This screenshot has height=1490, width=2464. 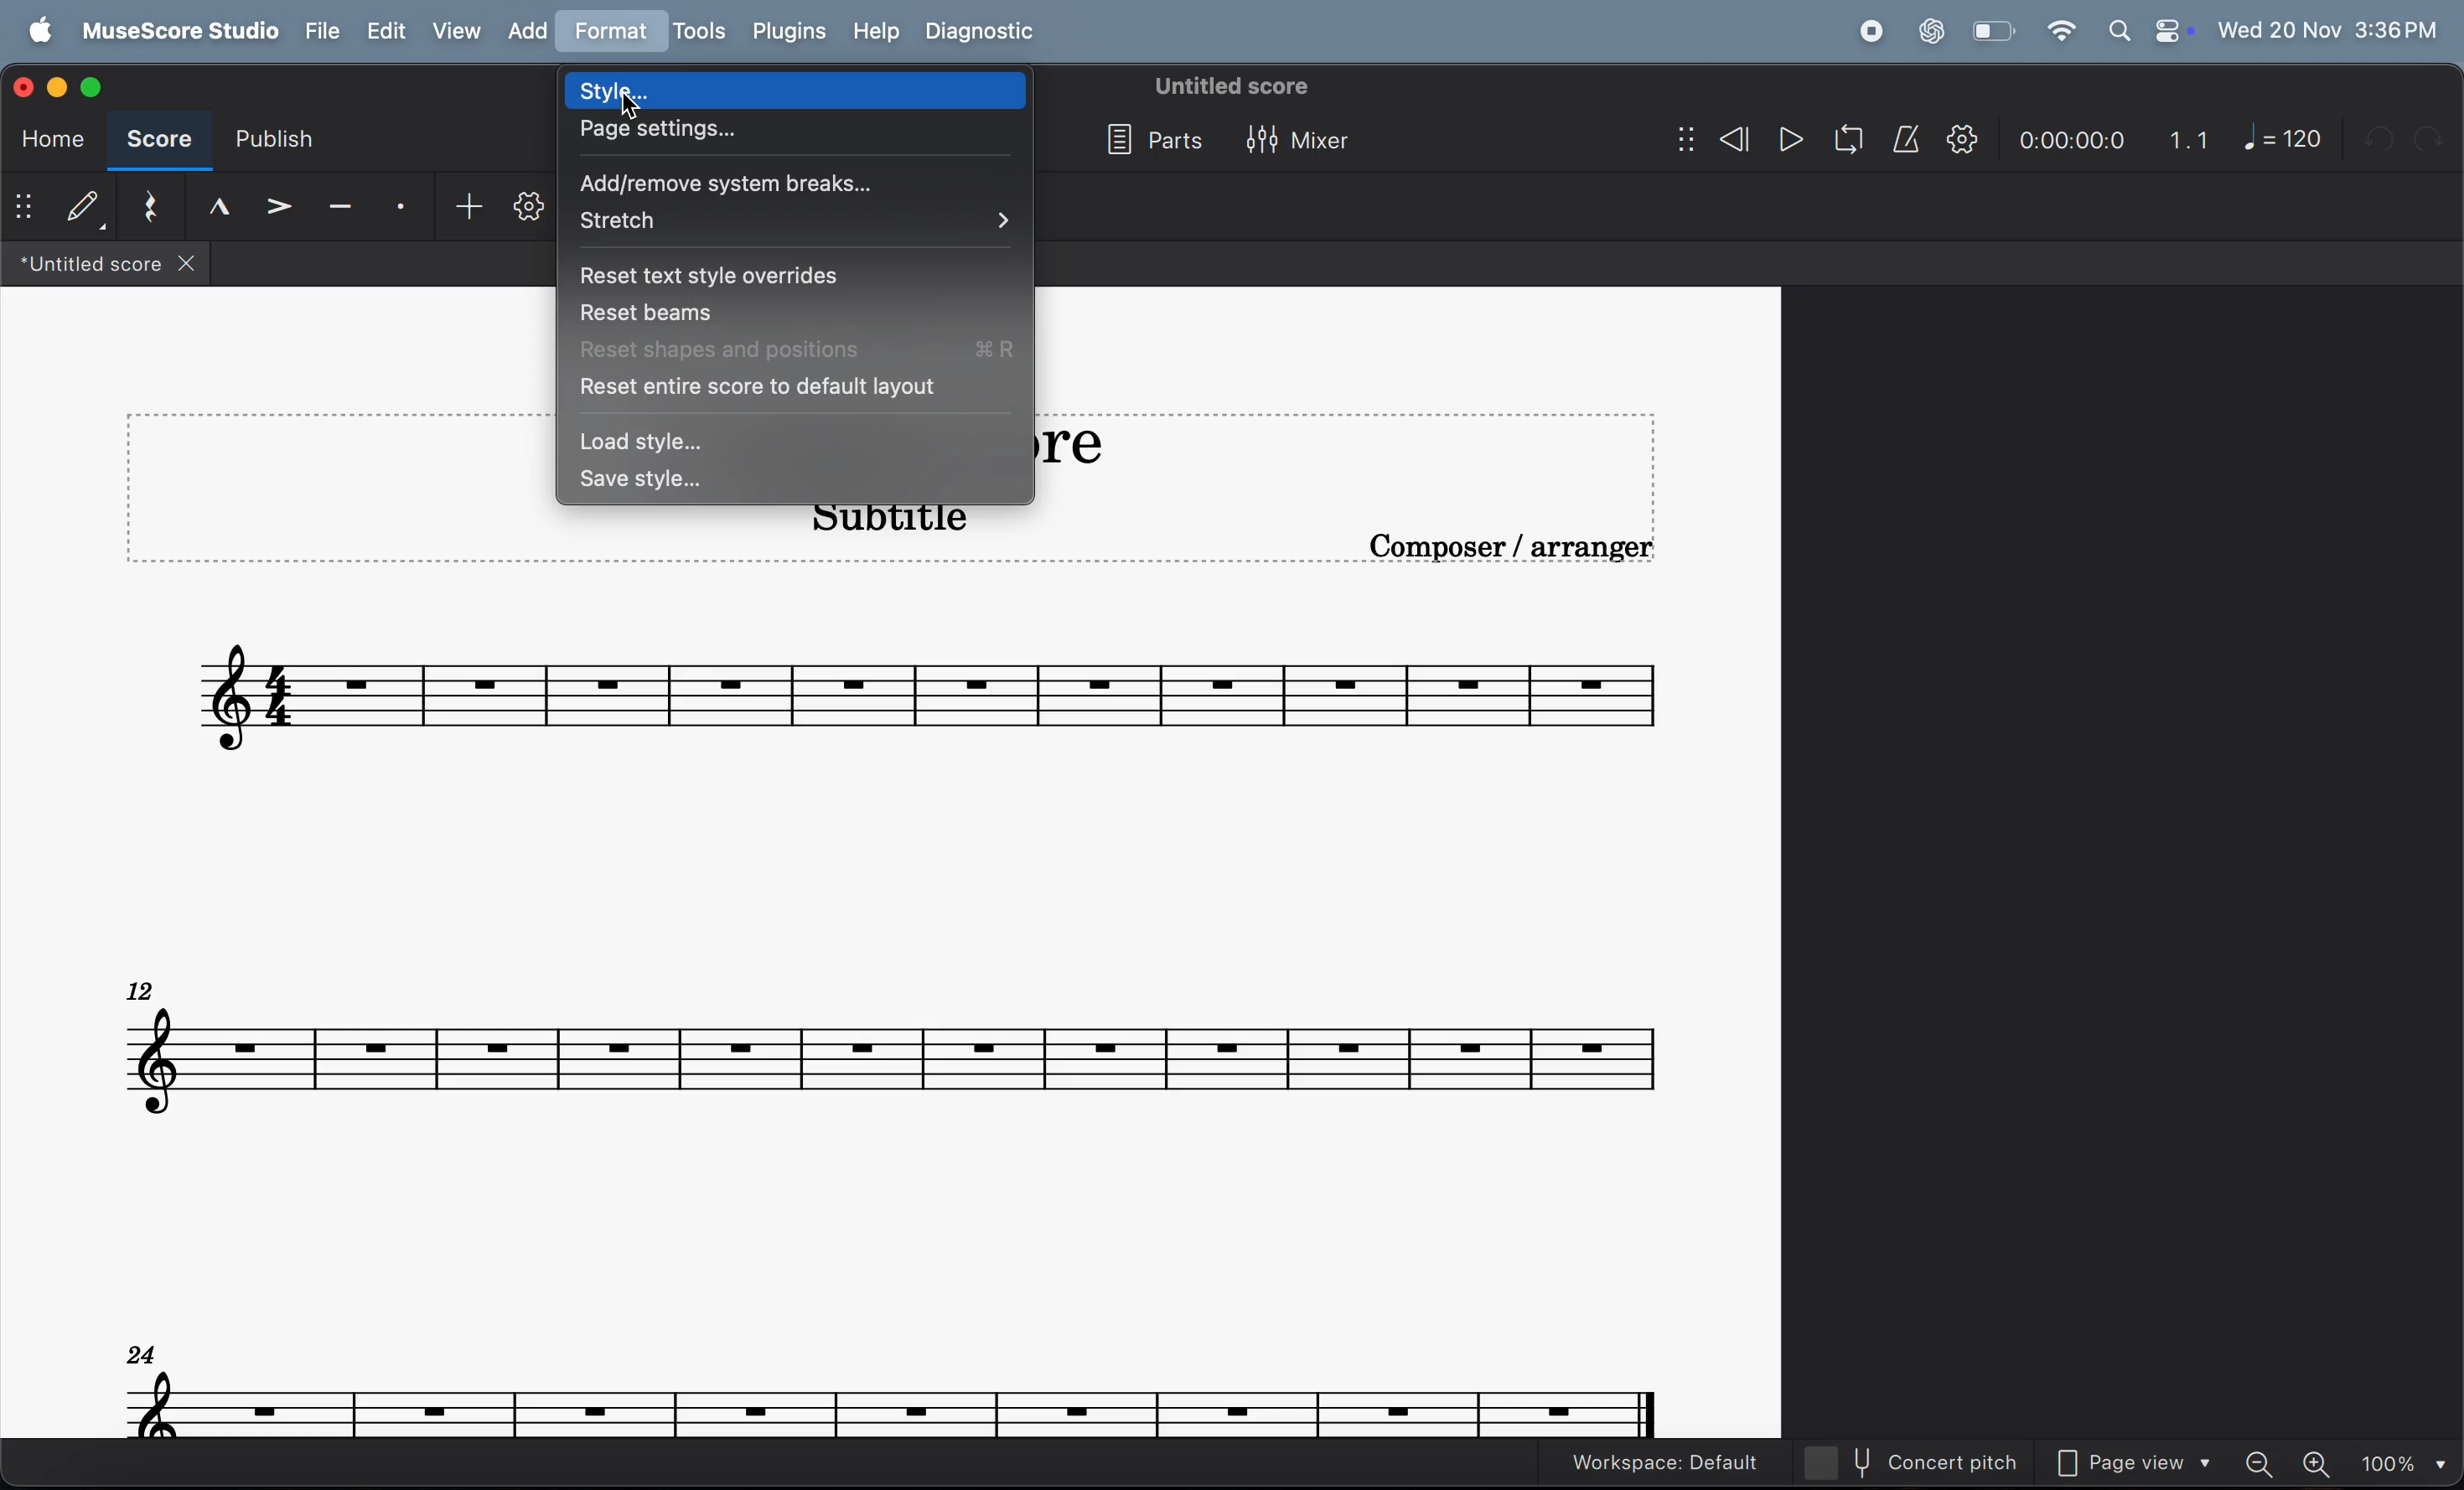 What do you see at coordinates (535, 32) in the screenshot?
I see `add` at bounding box center [535, 32].